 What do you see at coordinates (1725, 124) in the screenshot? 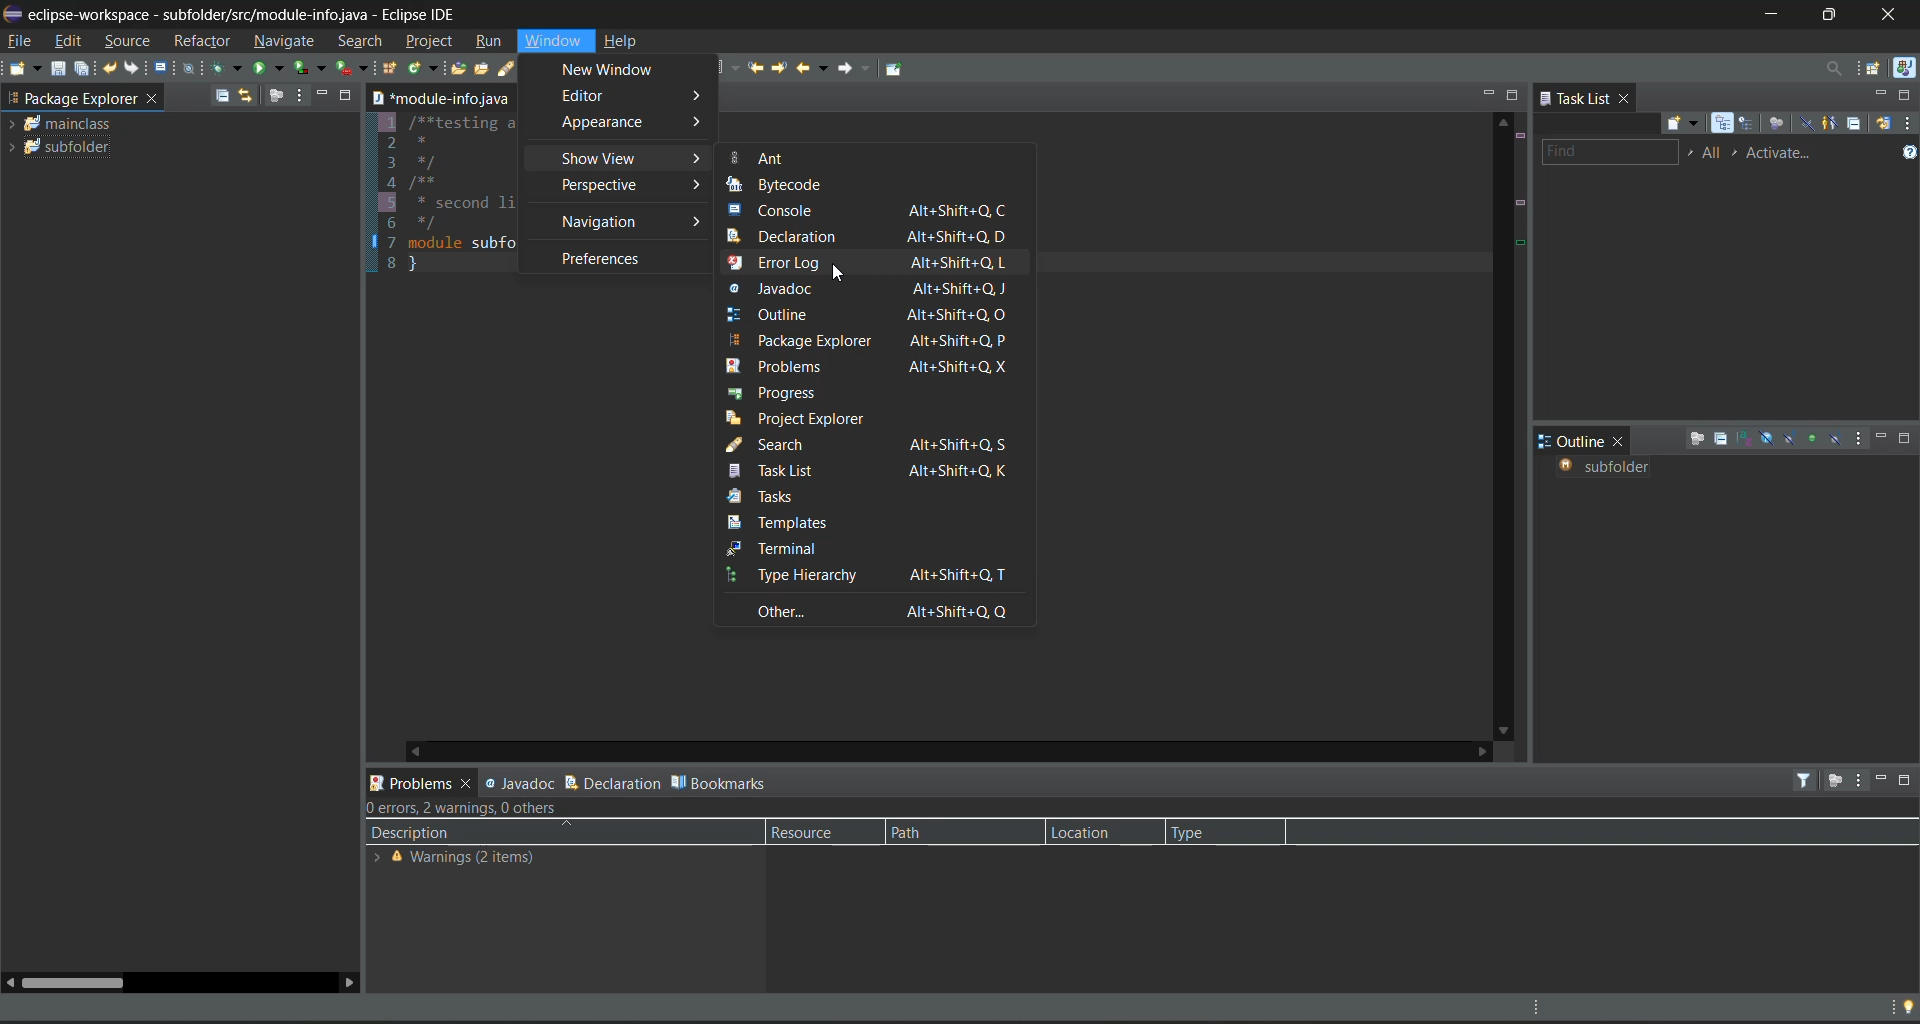
I see `categorized` at bounding box center [1725, 124].